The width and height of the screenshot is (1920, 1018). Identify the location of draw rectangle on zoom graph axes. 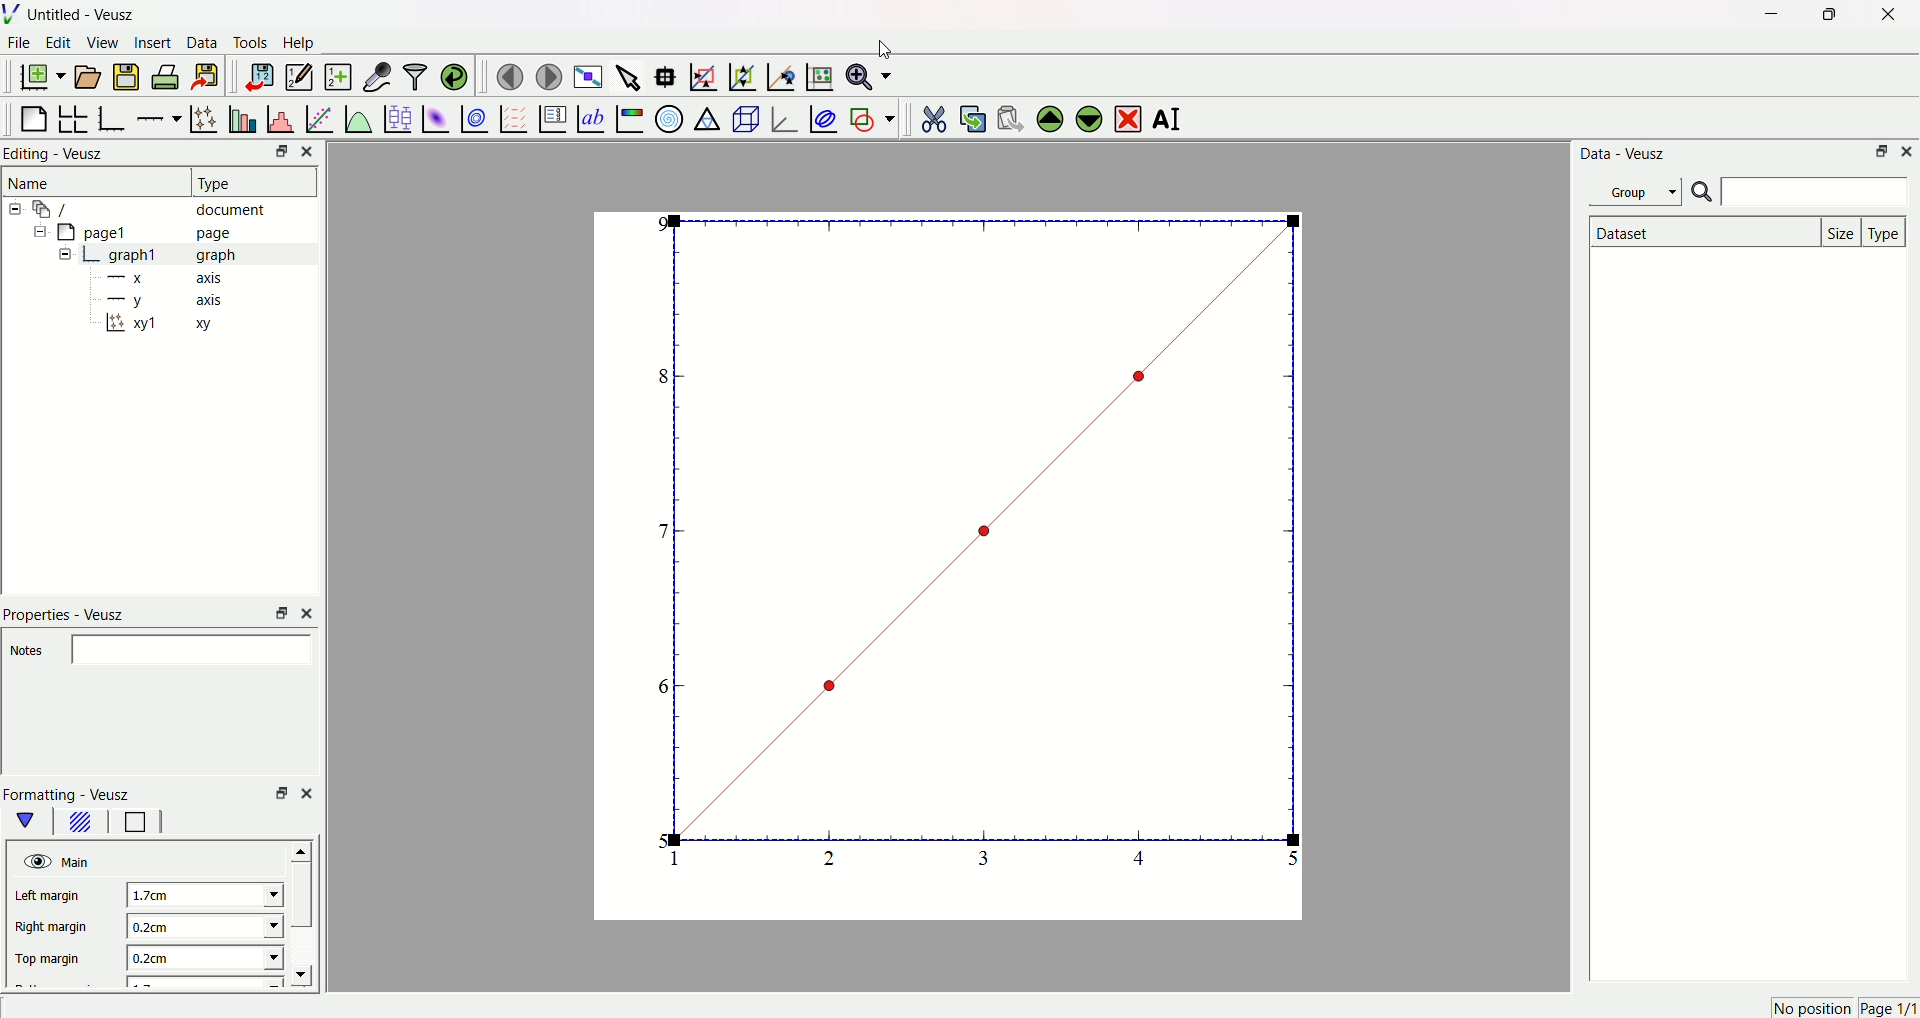
(703, 74).